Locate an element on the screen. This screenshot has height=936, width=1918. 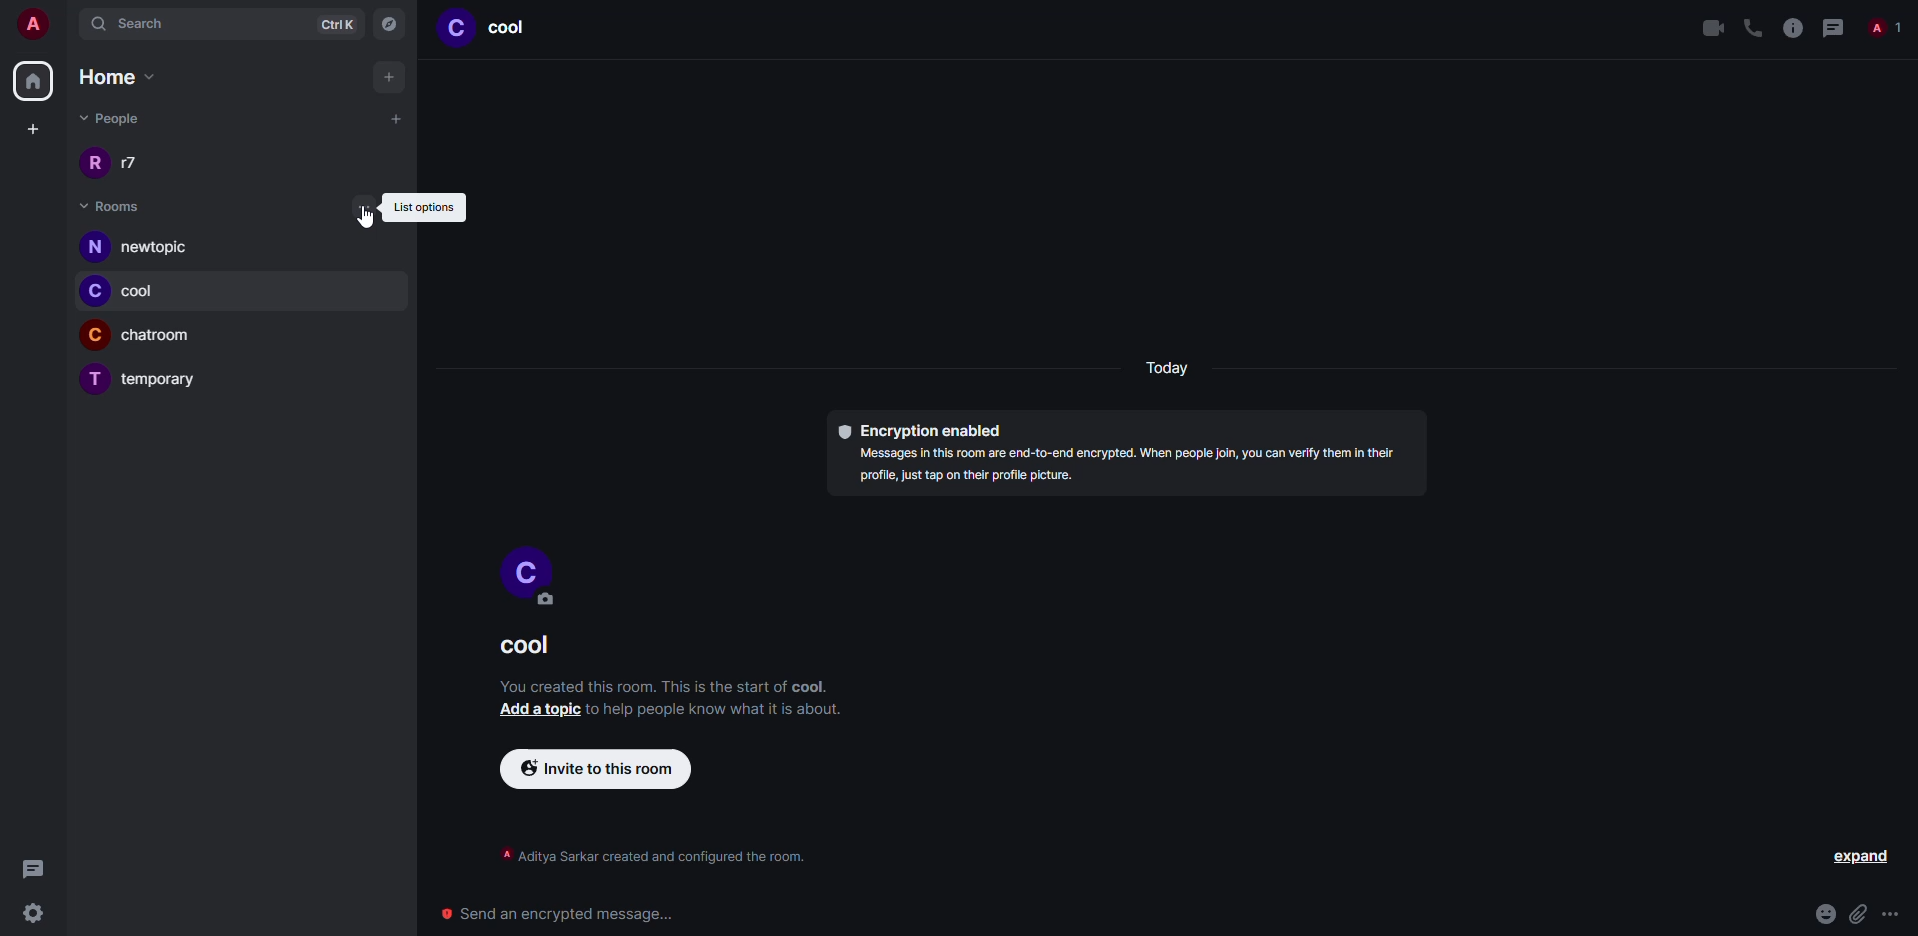
list options is located at coordinates (423, 208).